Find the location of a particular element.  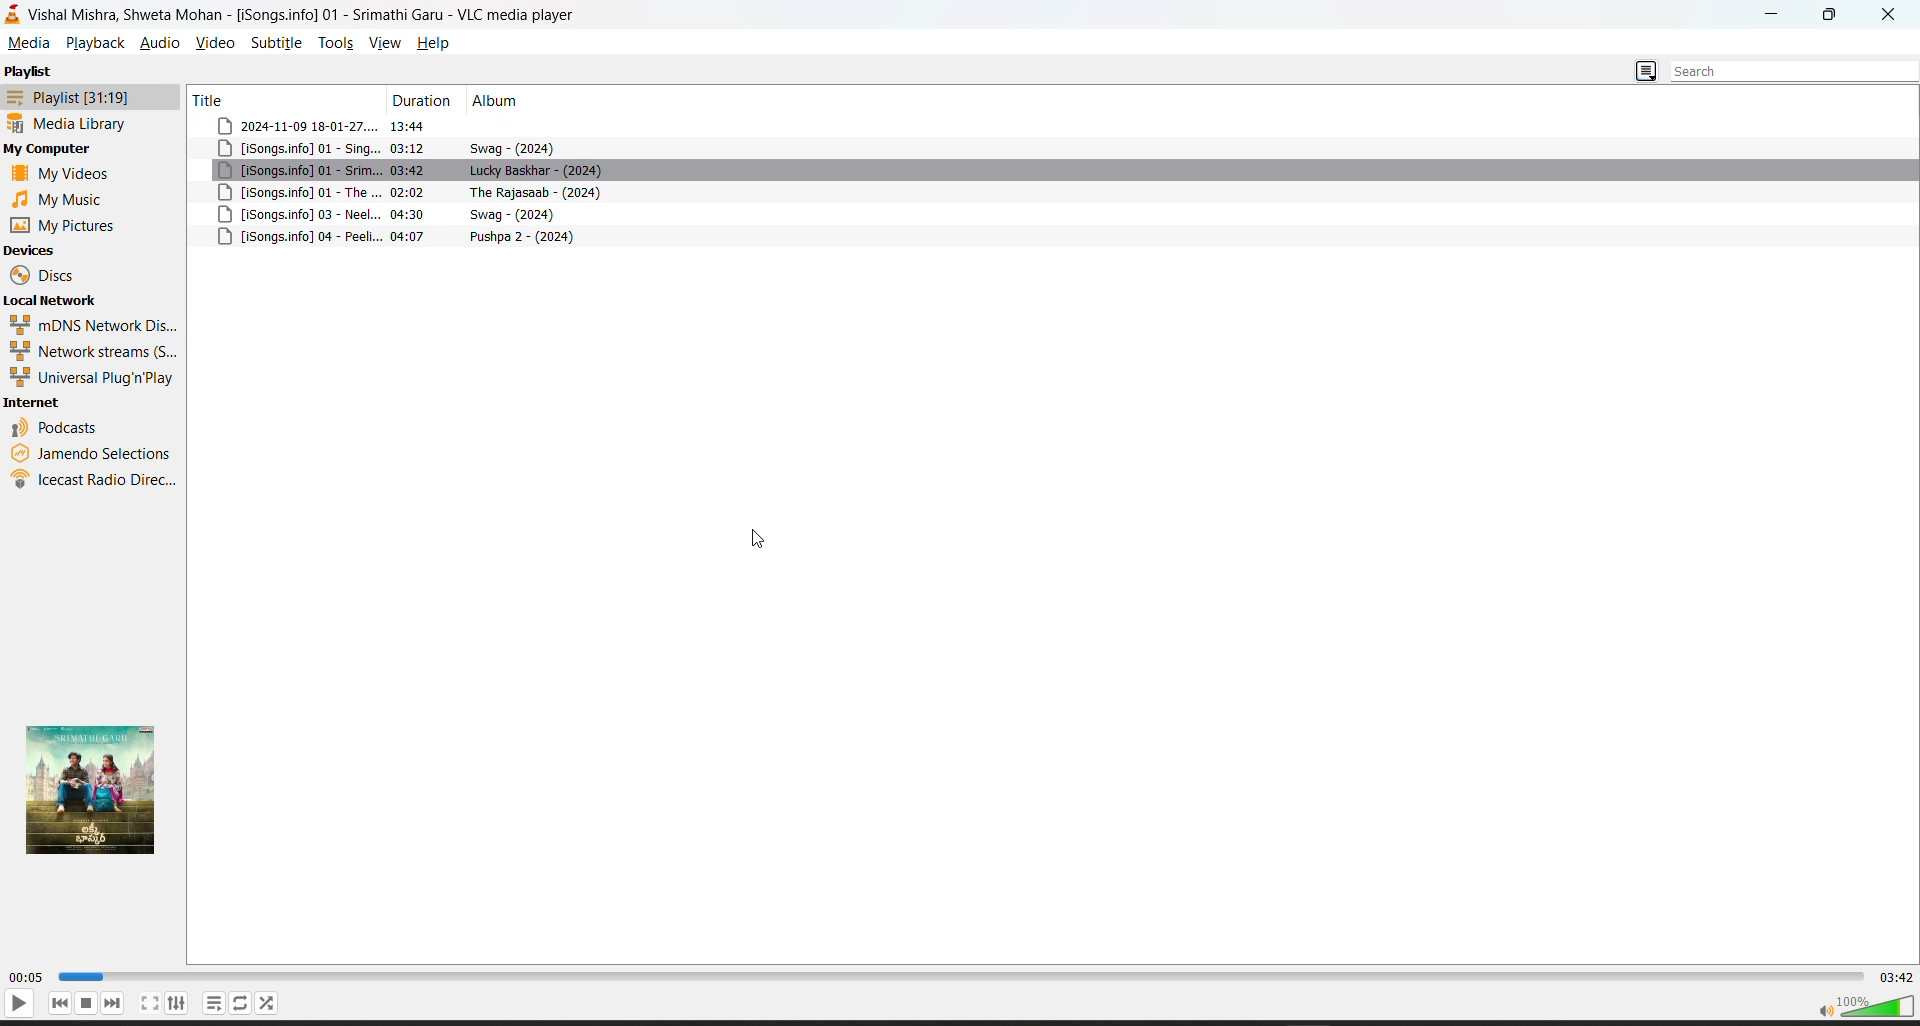

discs is located at coordinates (48, 275).